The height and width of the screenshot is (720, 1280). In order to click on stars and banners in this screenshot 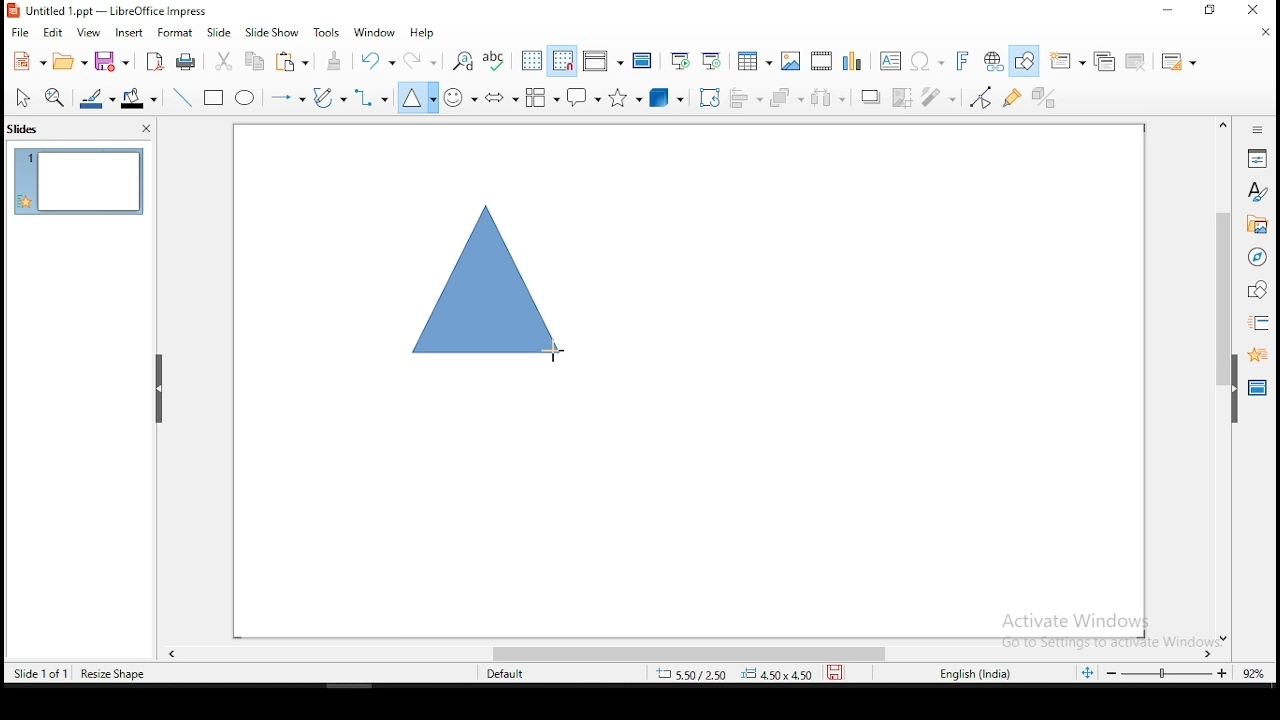, I will do `click(624, 98)`.